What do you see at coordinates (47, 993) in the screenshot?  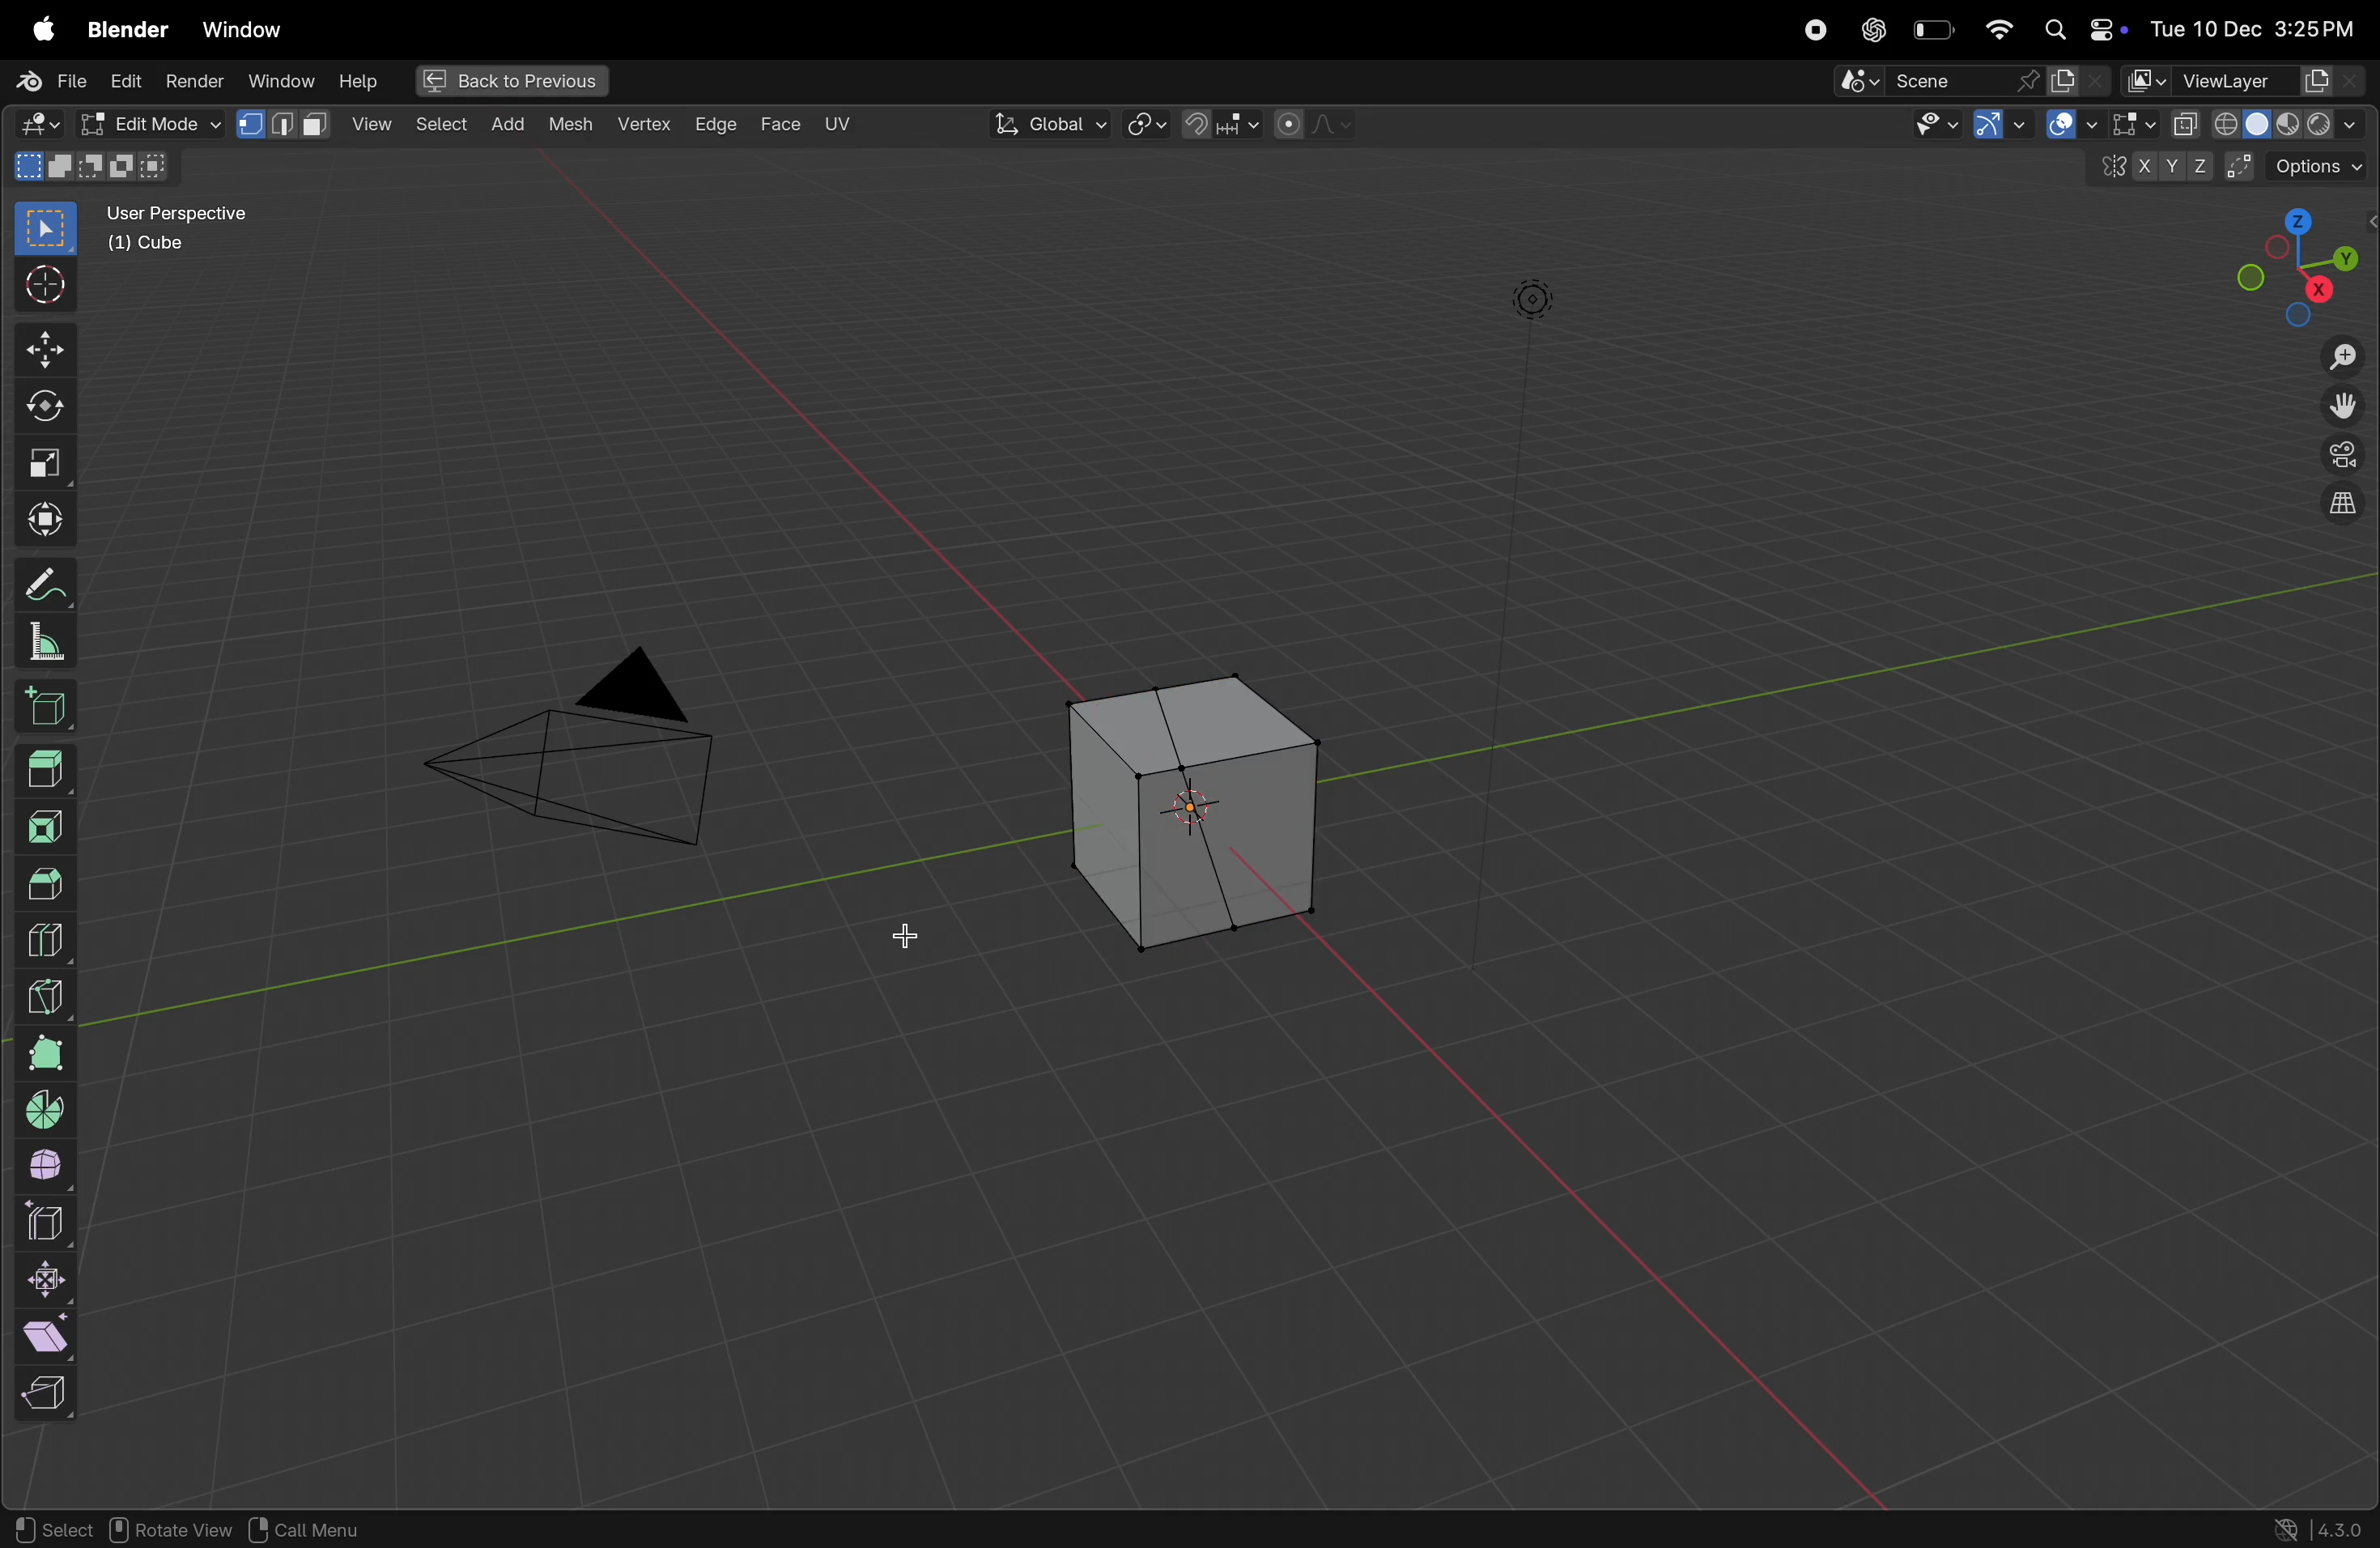 I see `knife` at bounding box center [47, 993].